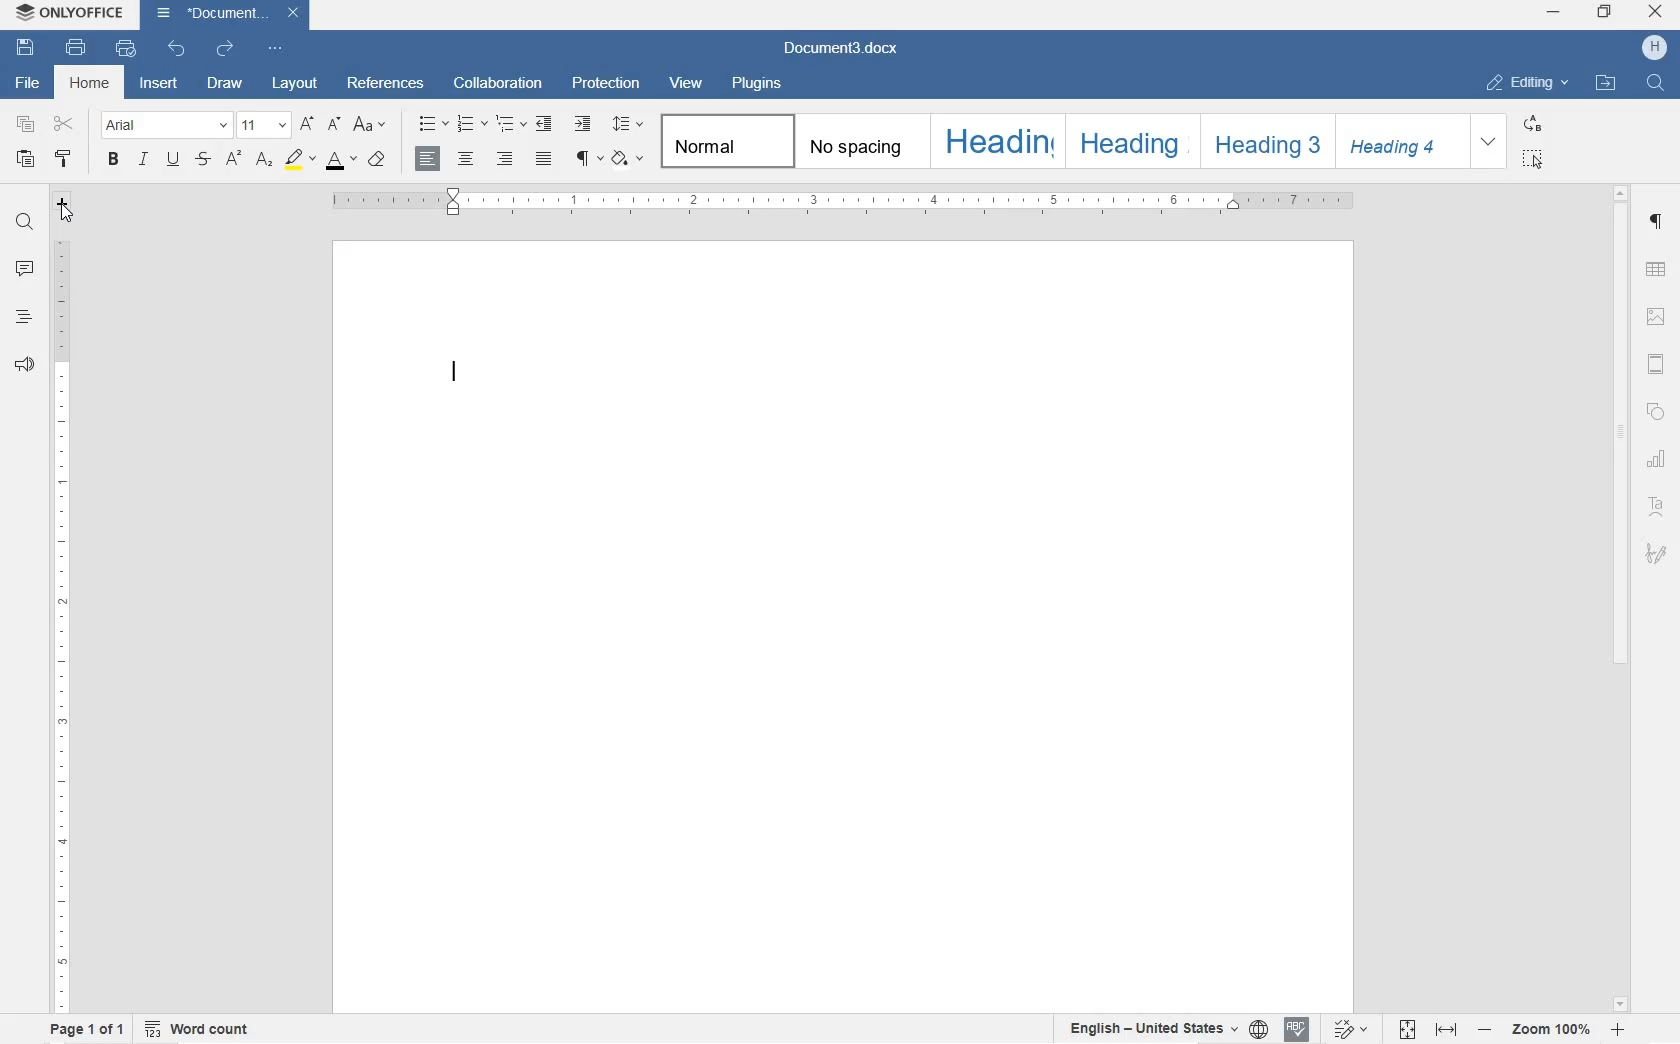 The width and height of the screenshot is (1680, 1044). Describe the element at coordinates (371, 125) in the screenshot. I see `CHANGE CASE` at that location.